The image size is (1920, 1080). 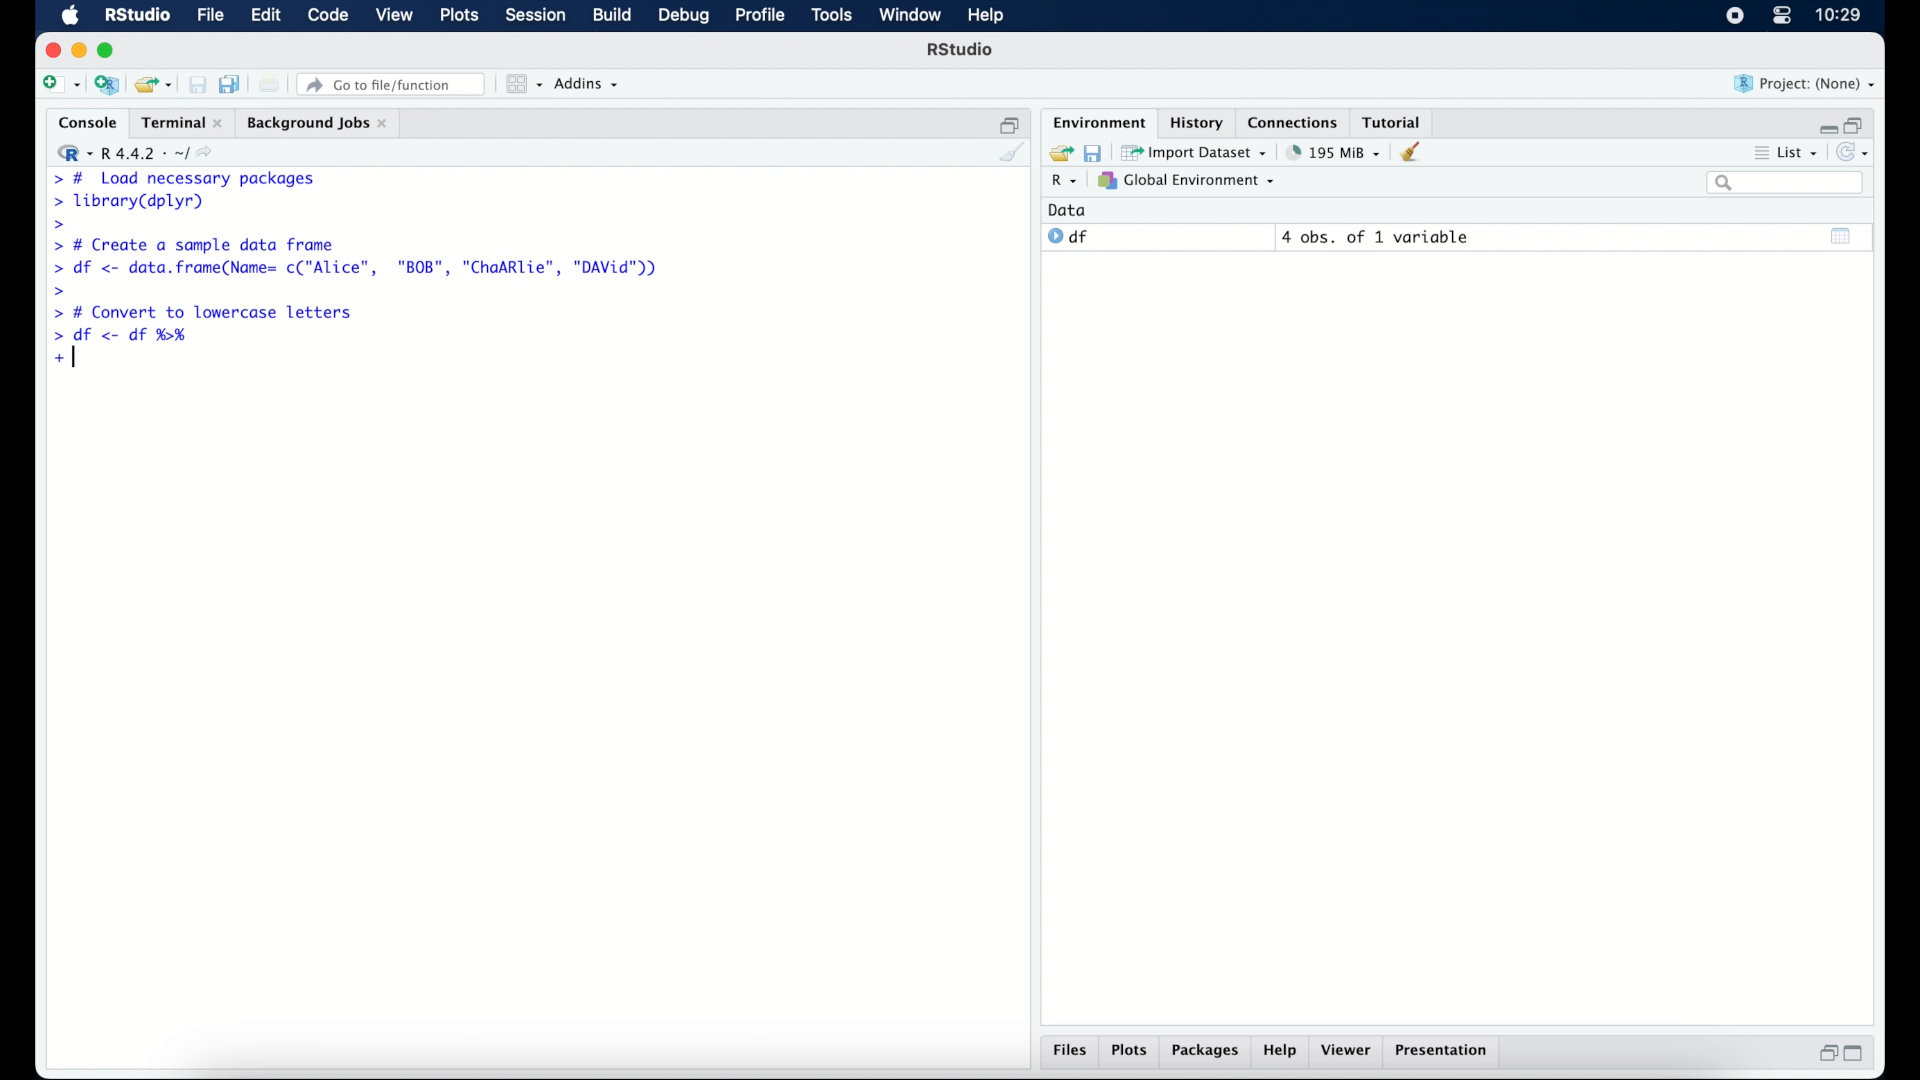 I want to click on project (none), so click(x=1806, y=84).